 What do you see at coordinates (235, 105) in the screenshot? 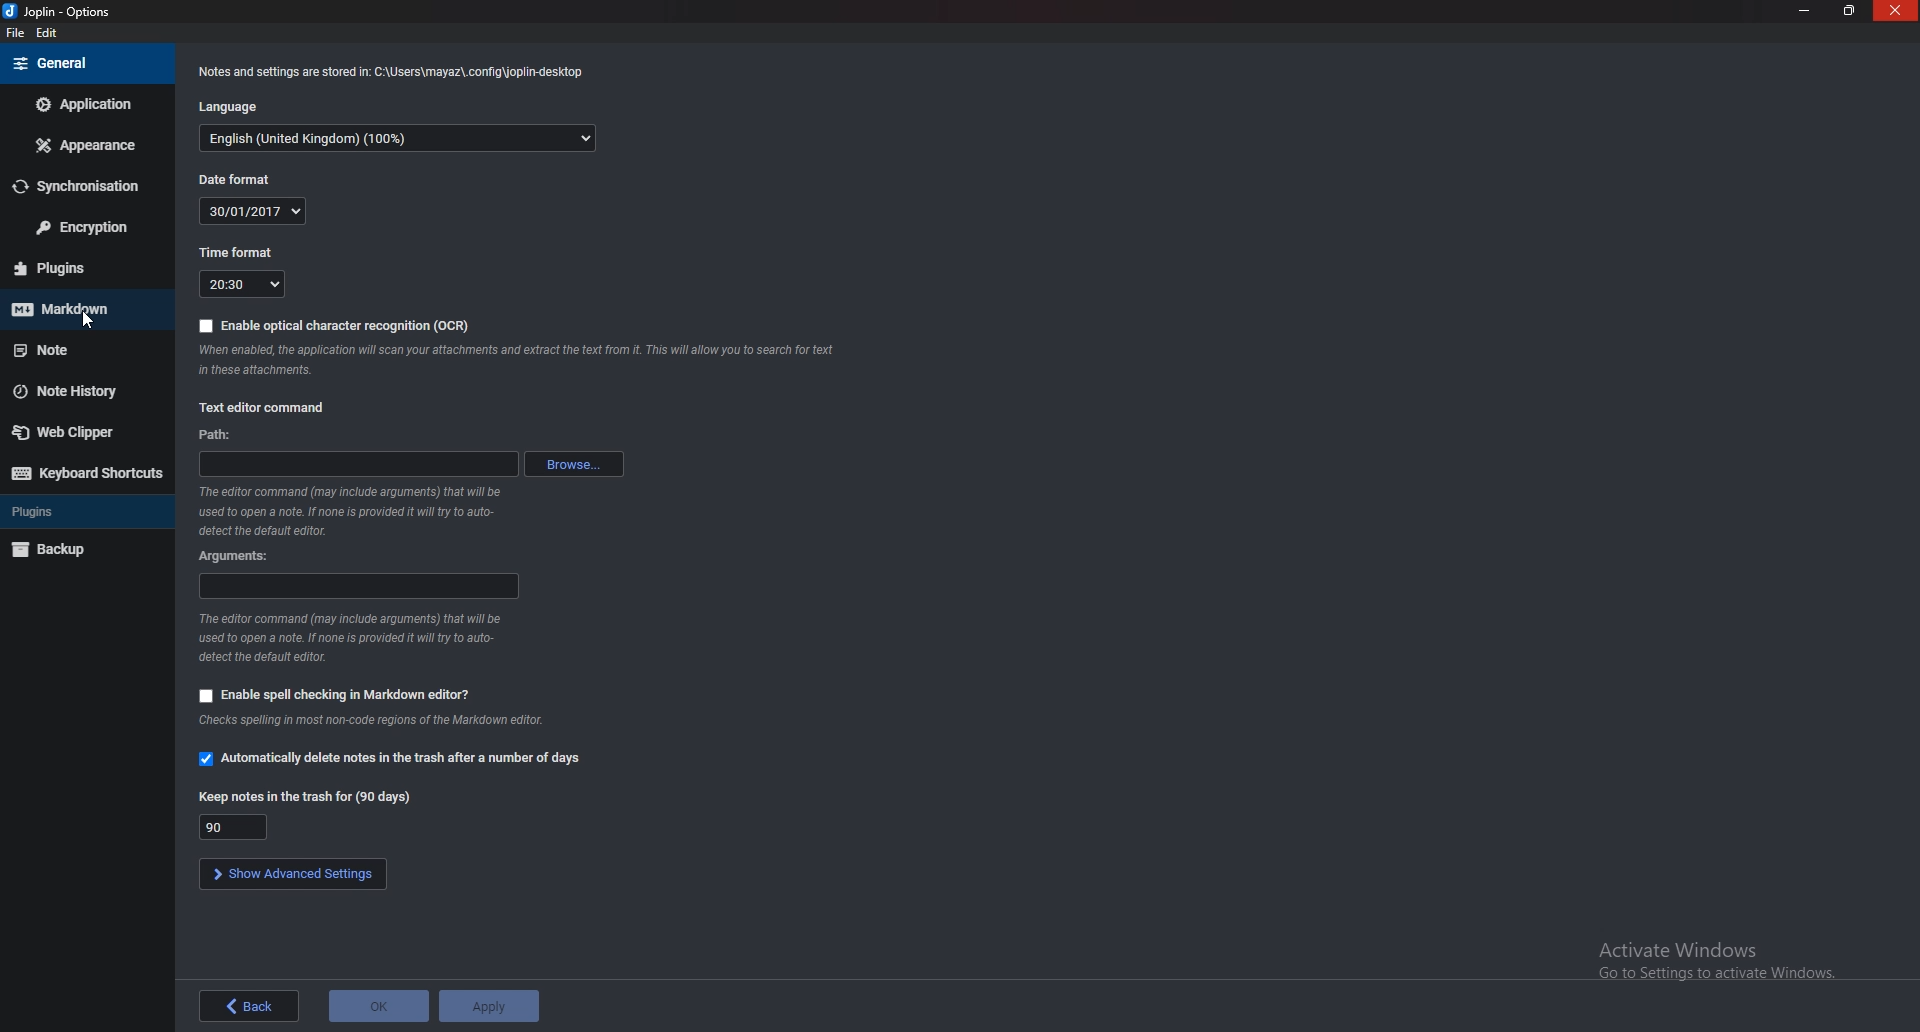
I see `Language` at bounding box center [235, 105].